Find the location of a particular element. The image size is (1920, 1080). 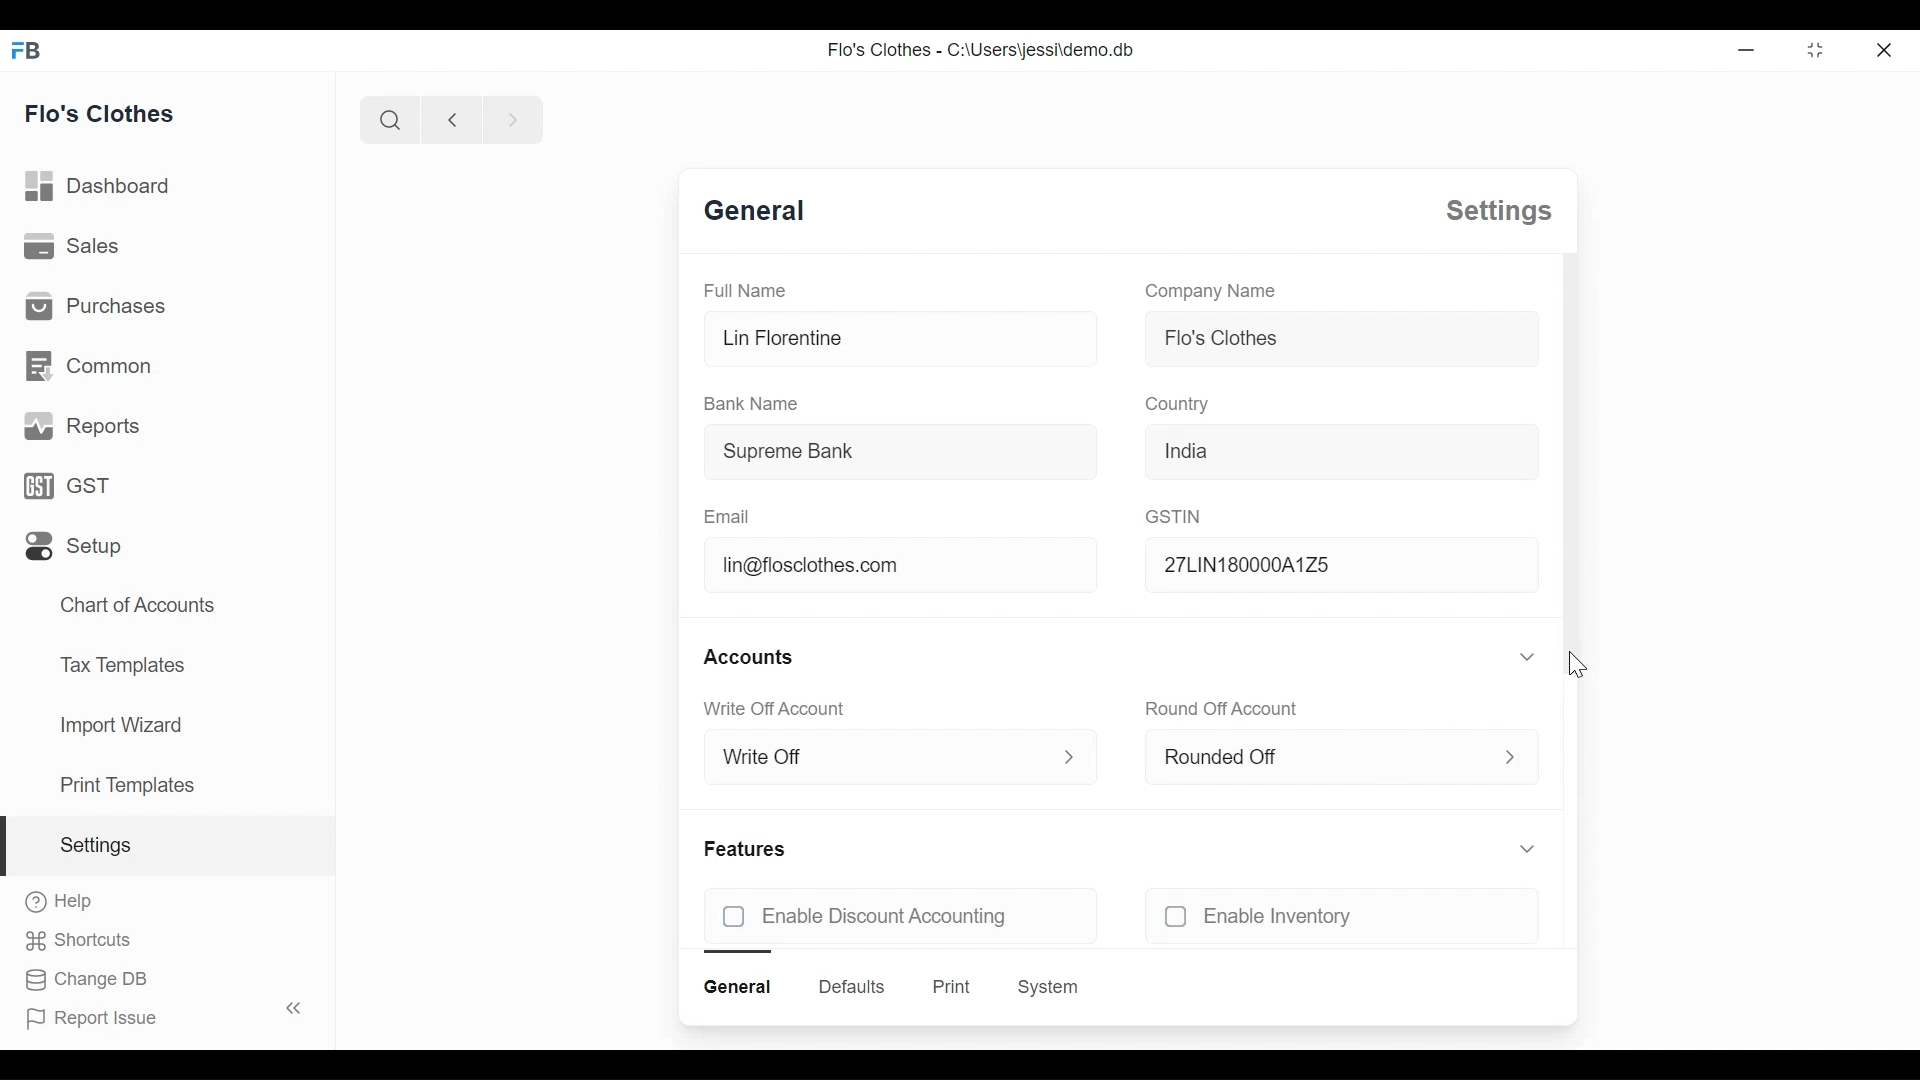

Write Off Account is located at coordinates (780, 708).